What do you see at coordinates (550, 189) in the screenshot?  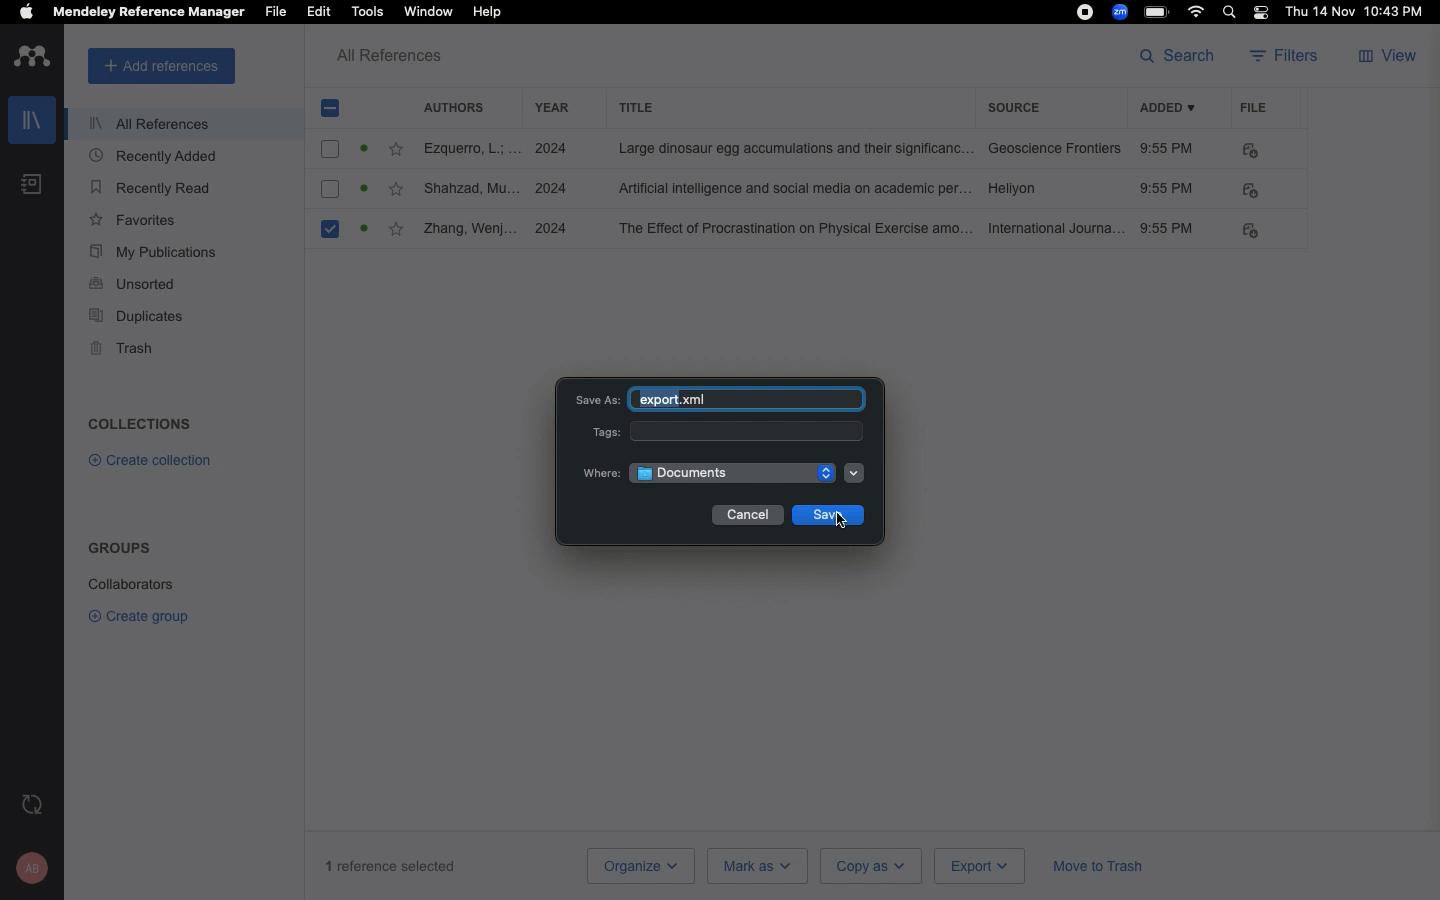 I see `2024` at bounding box center [550, 189].